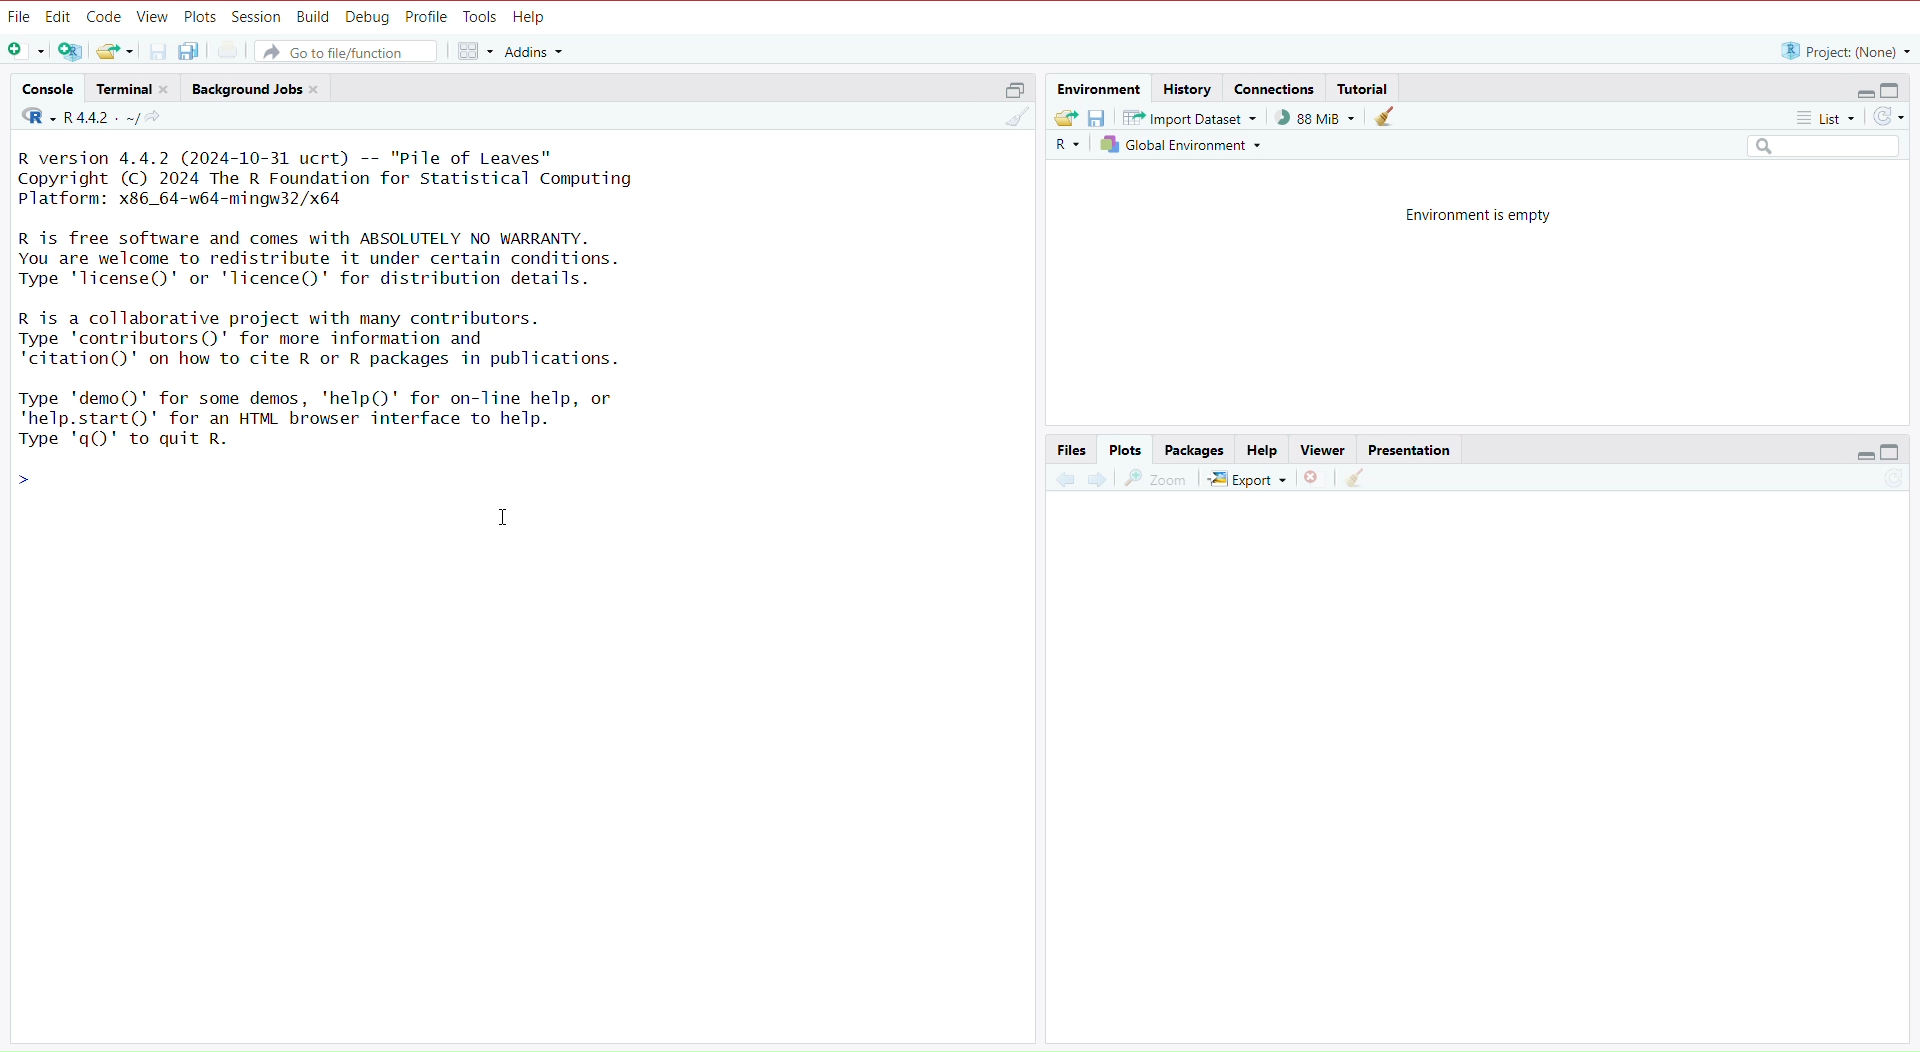  Describe the element at coordinates (1157, 481) in the screenshot. I see `zoom` at that location.